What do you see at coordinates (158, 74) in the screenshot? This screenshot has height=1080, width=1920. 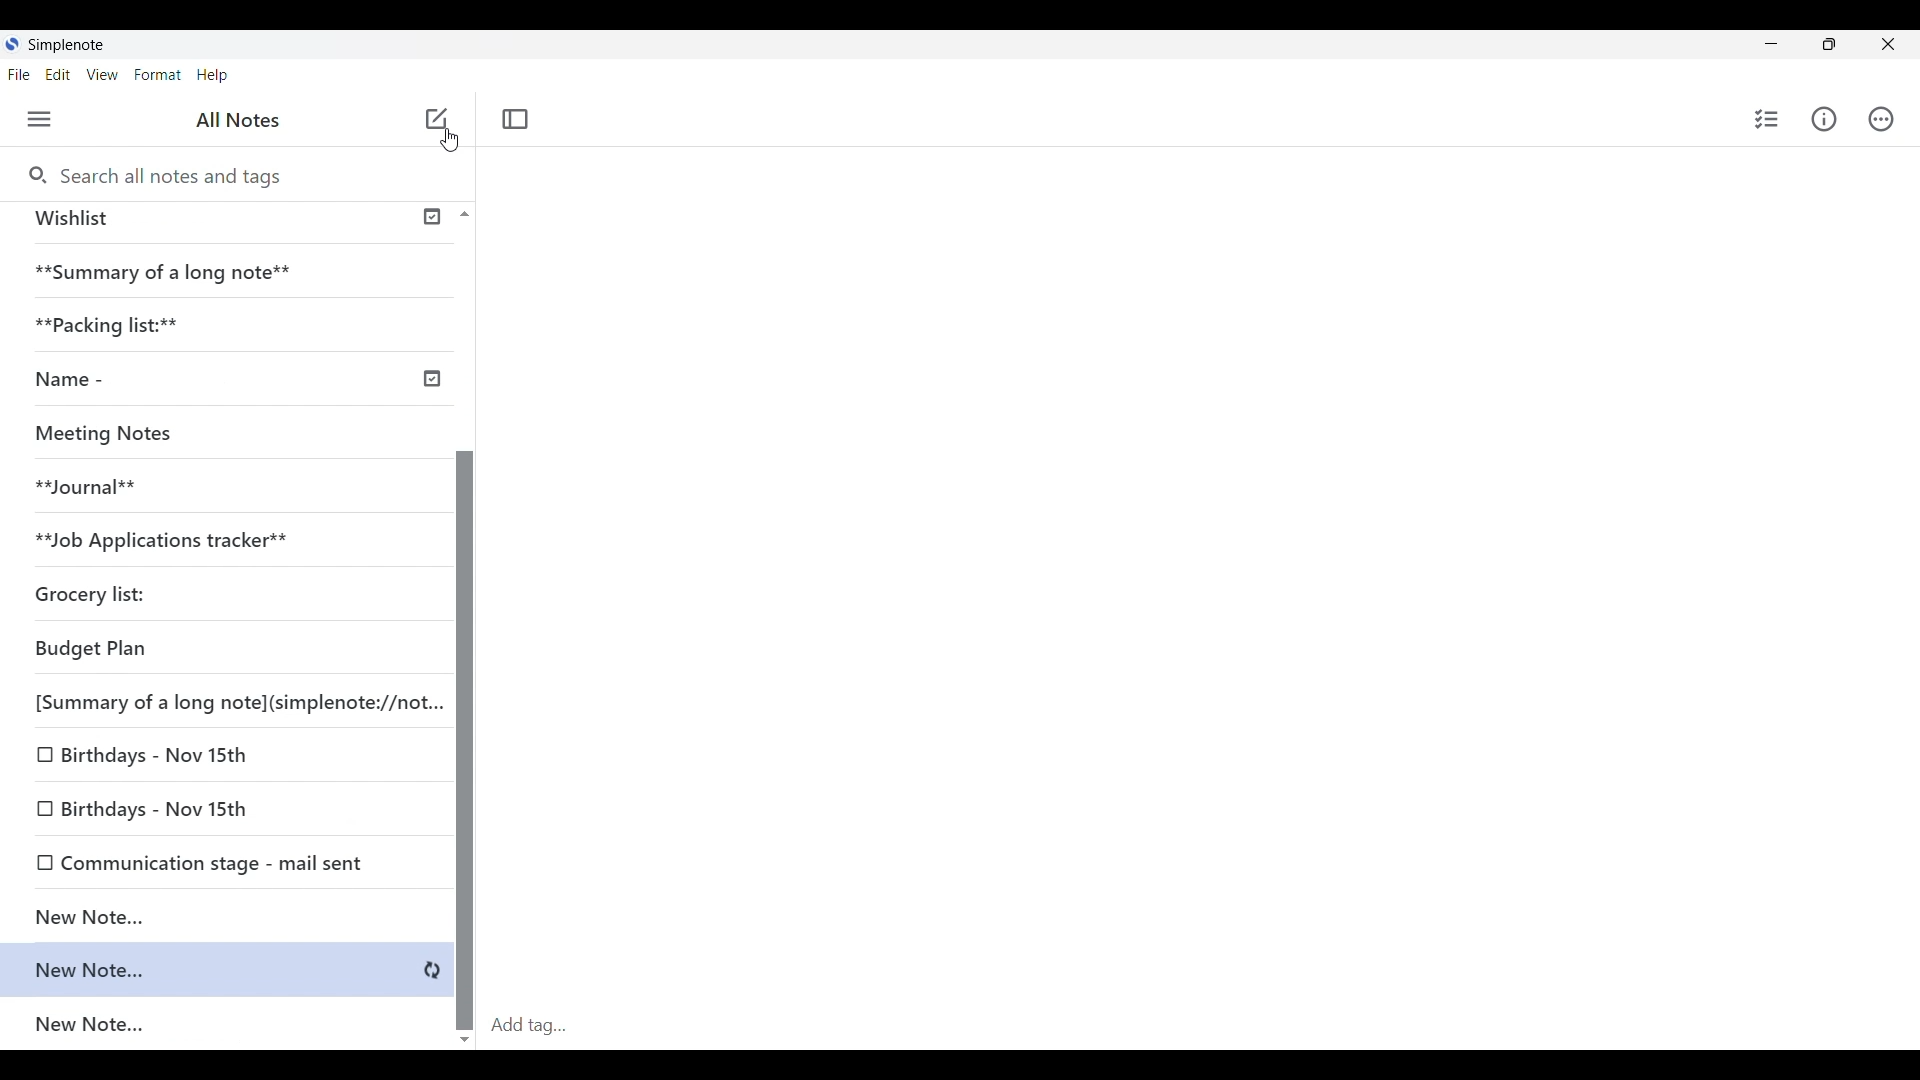 I see `Format` at bounding box center [158, 74].